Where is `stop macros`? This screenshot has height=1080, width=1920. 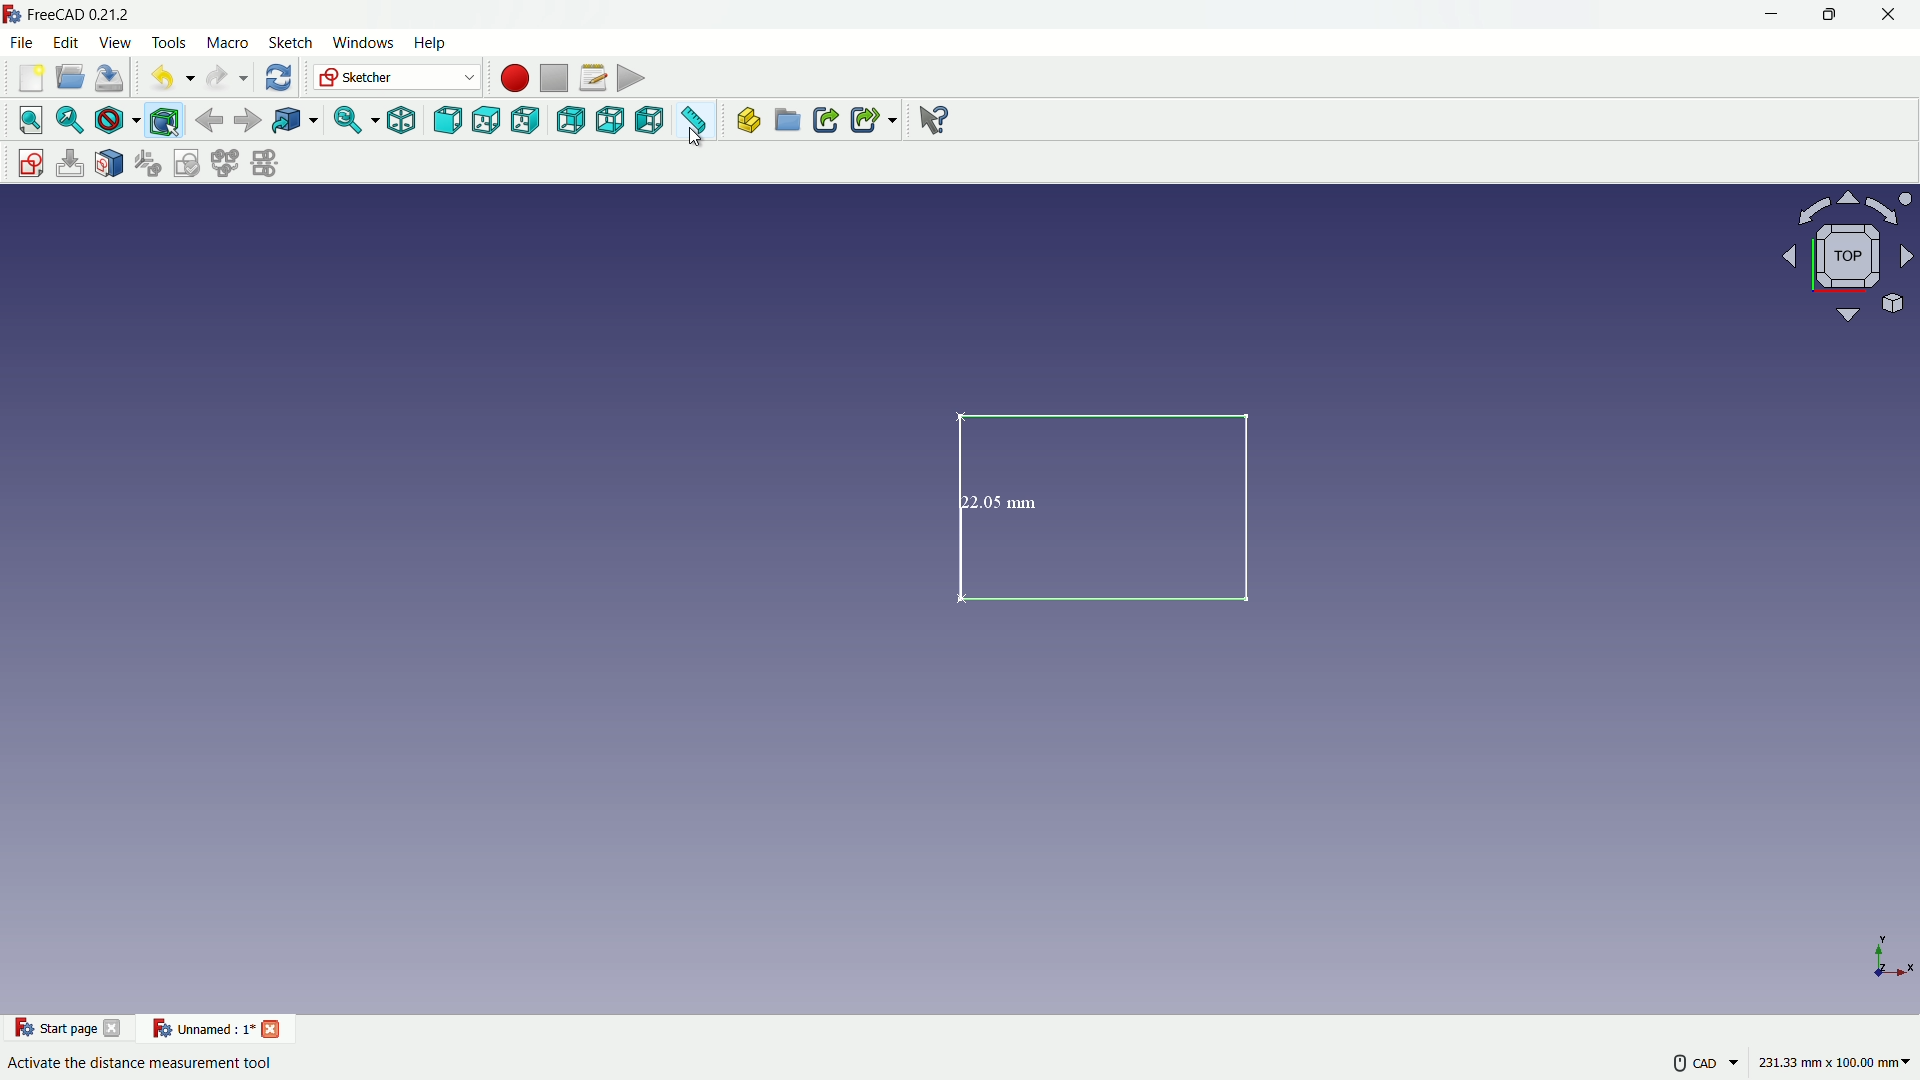 stop macros is located at coordinates (551, 79).